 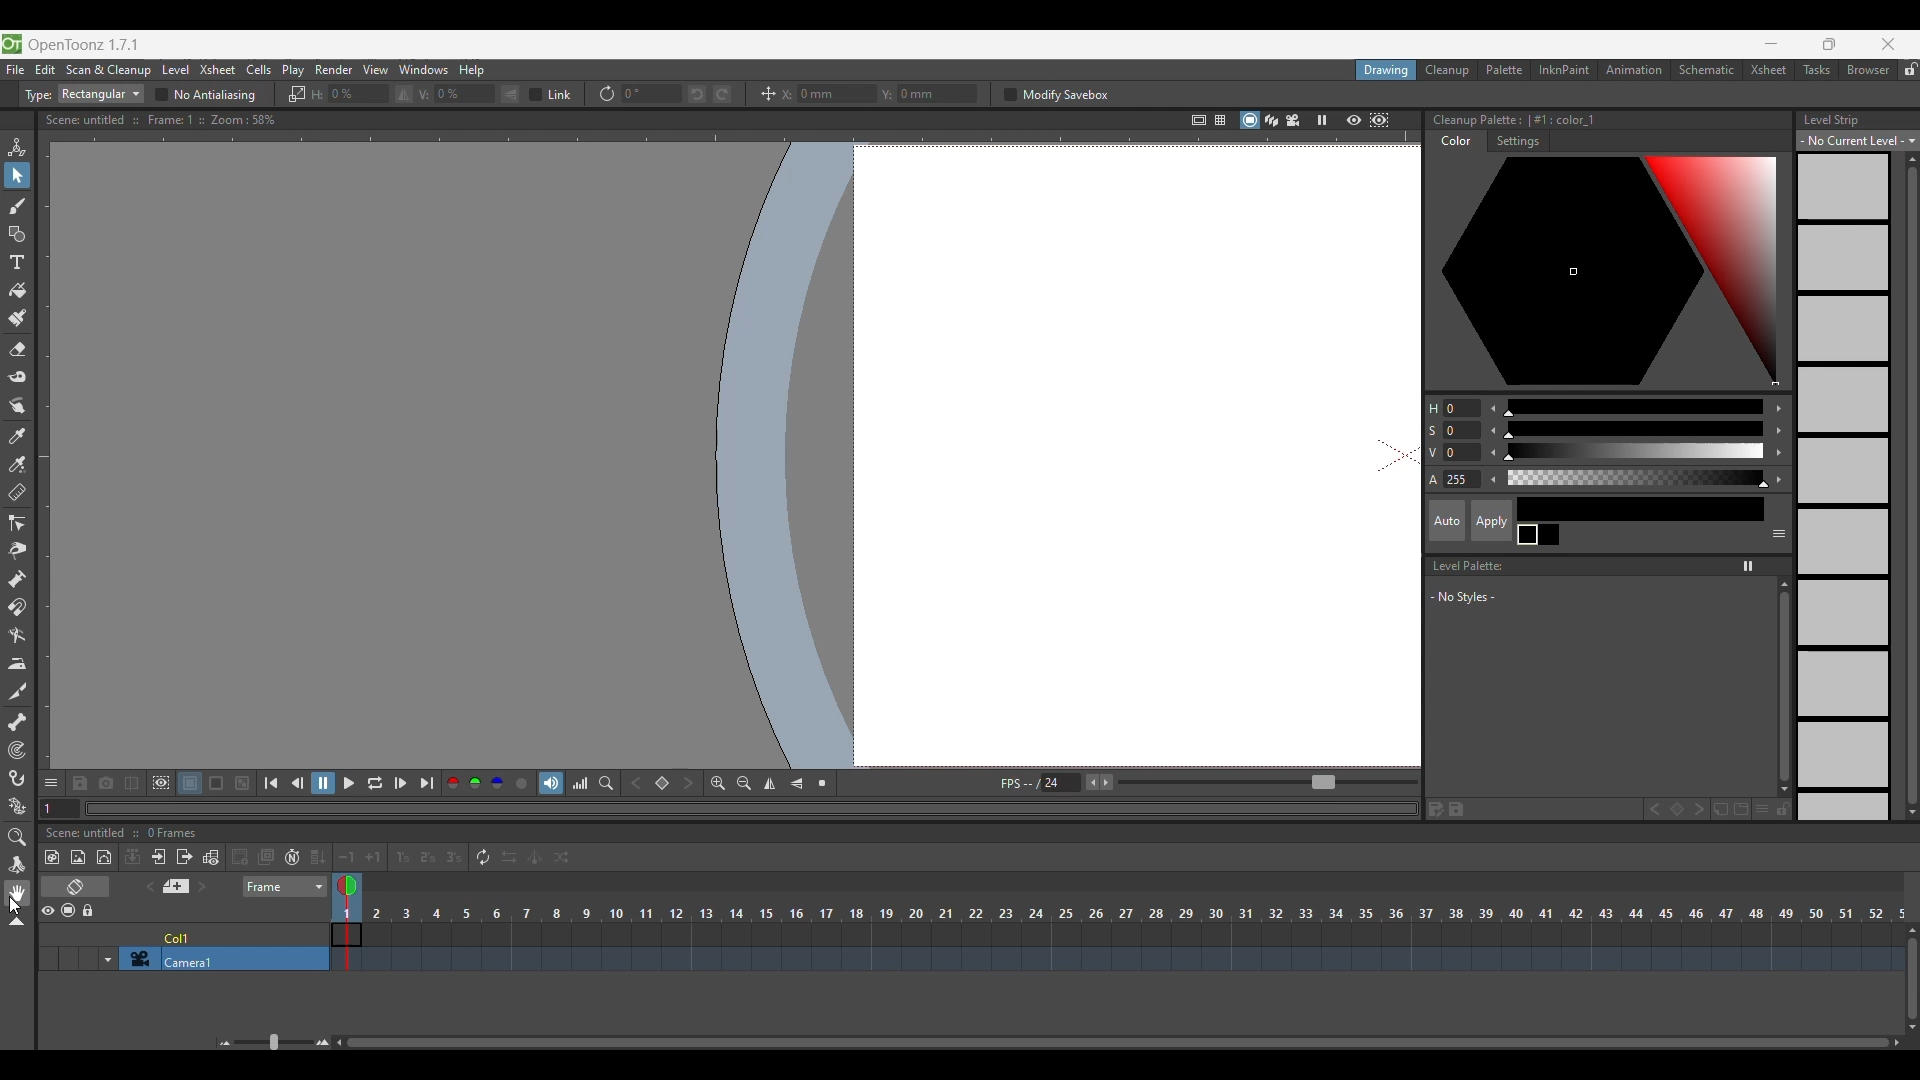 I want to click on Reframe on 3's, so click(x=454, y=857).